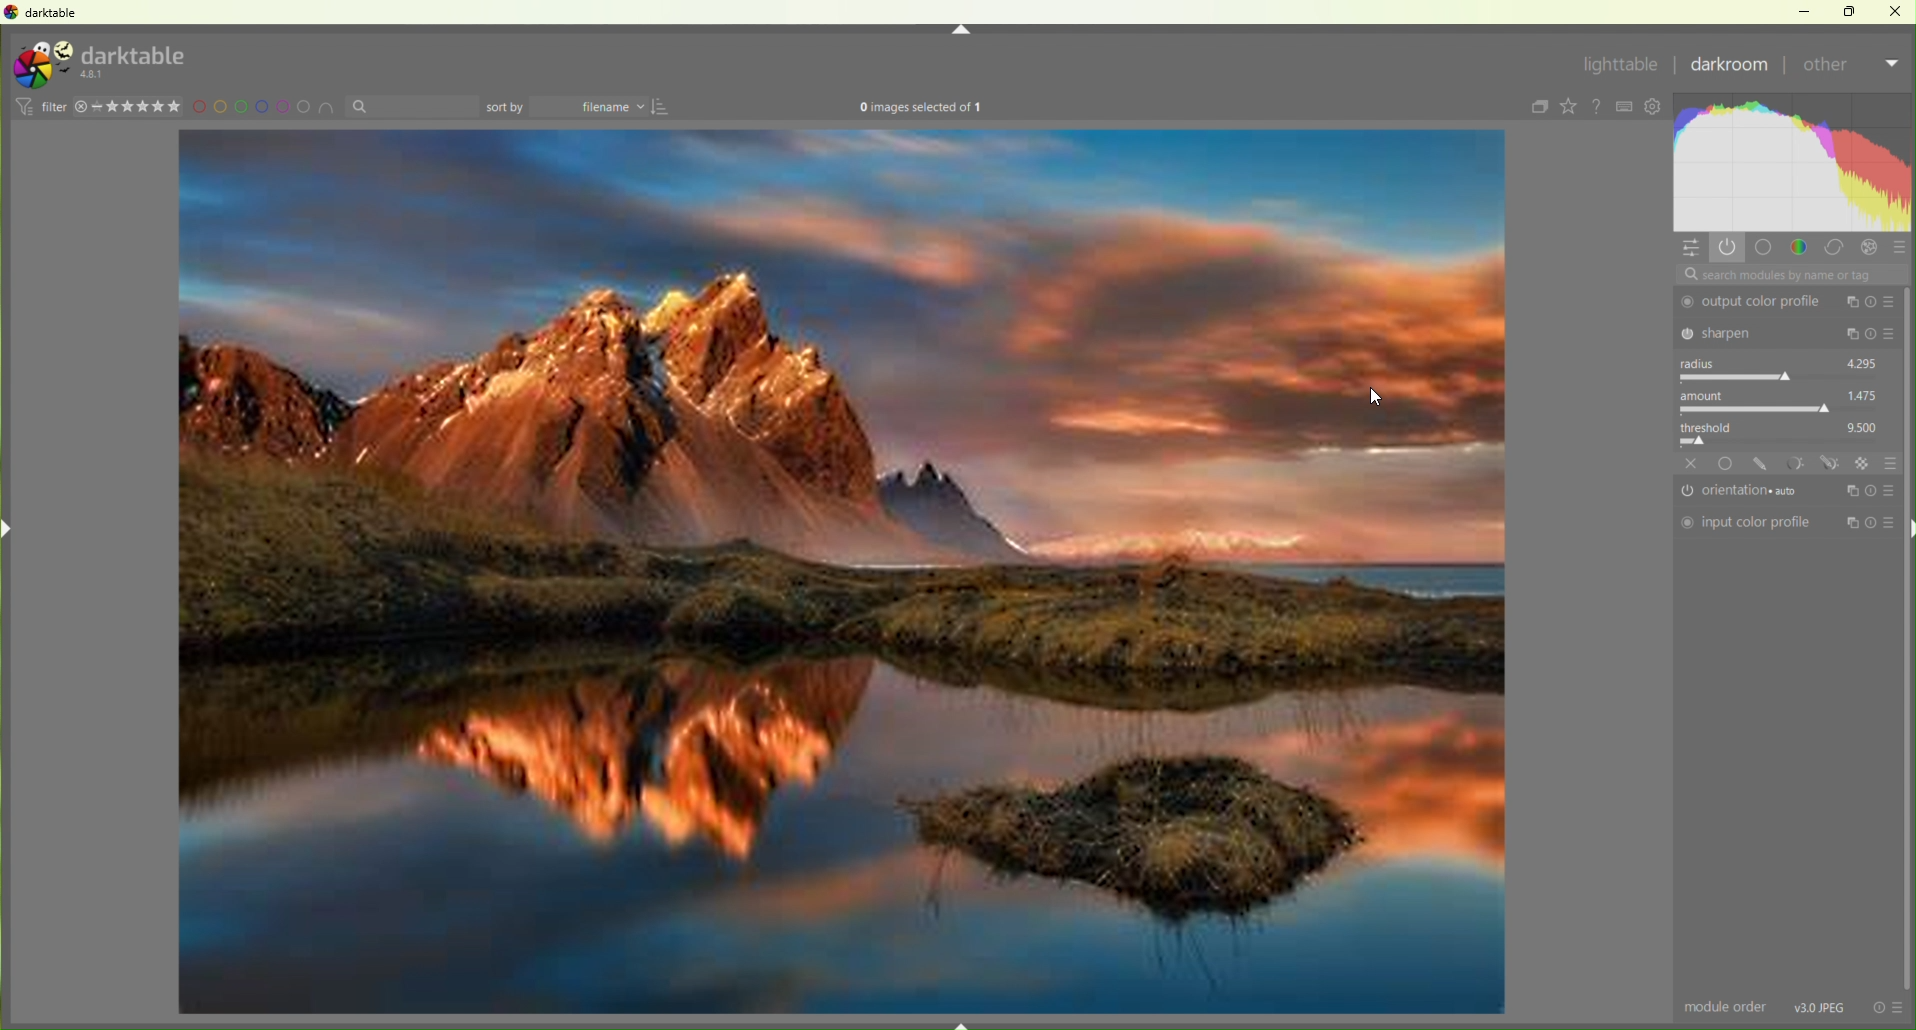  Describe the element at coordinates (1763, 464) in the screenshot. I see `draw` at that location.